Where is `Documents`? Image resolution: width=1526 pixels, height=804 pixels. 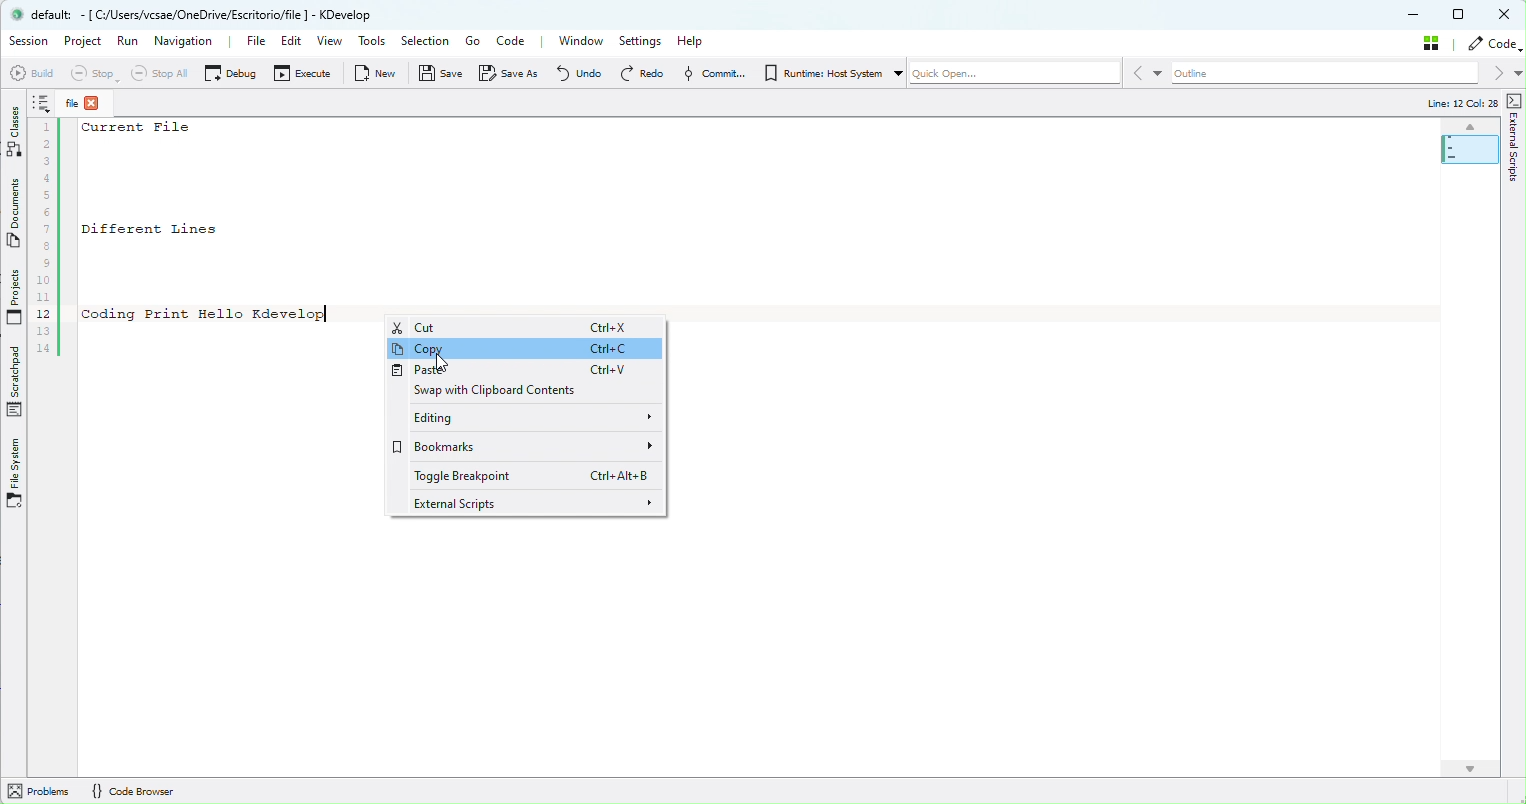 Documents is located at coordinates (15, 212).